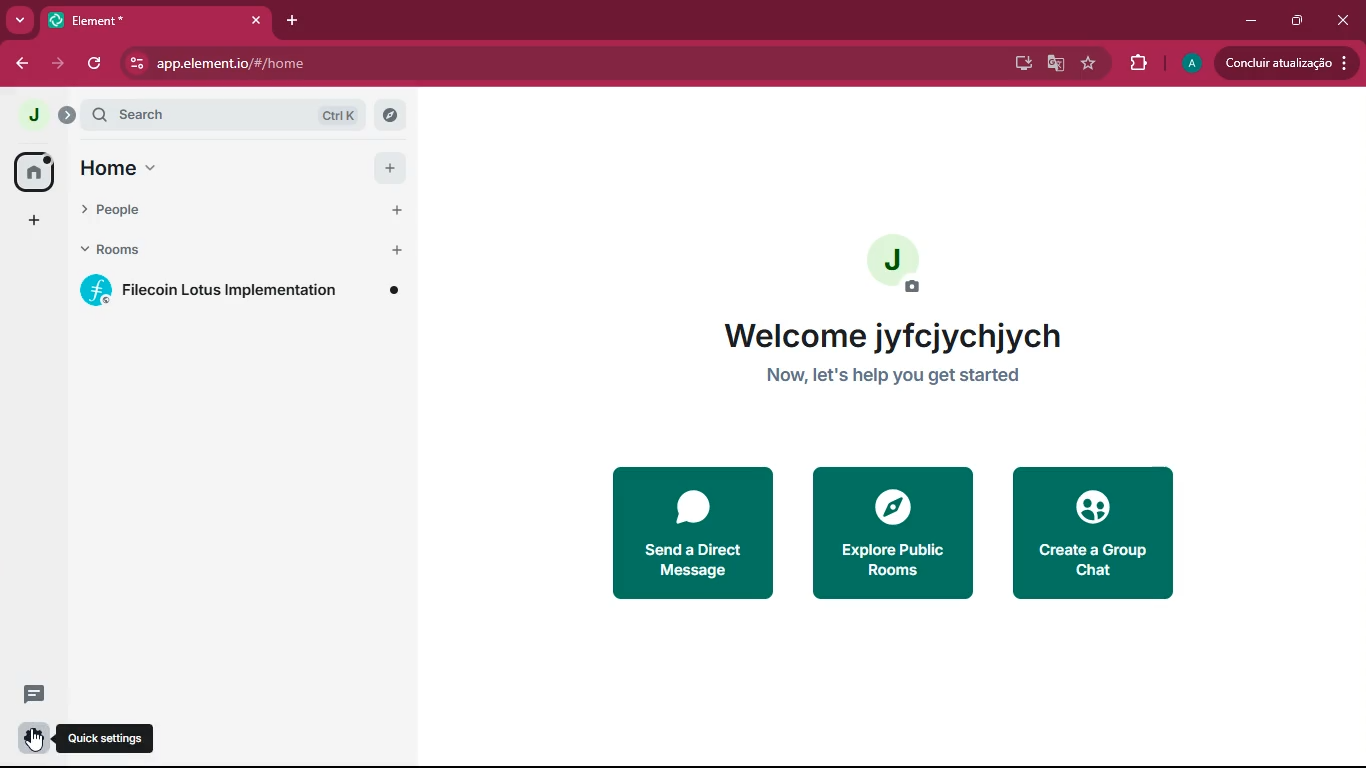 The image size is (1366, 768). Describe the element at coordinates (900, 264) in the screenshot. I see `add profile picture` at that location.